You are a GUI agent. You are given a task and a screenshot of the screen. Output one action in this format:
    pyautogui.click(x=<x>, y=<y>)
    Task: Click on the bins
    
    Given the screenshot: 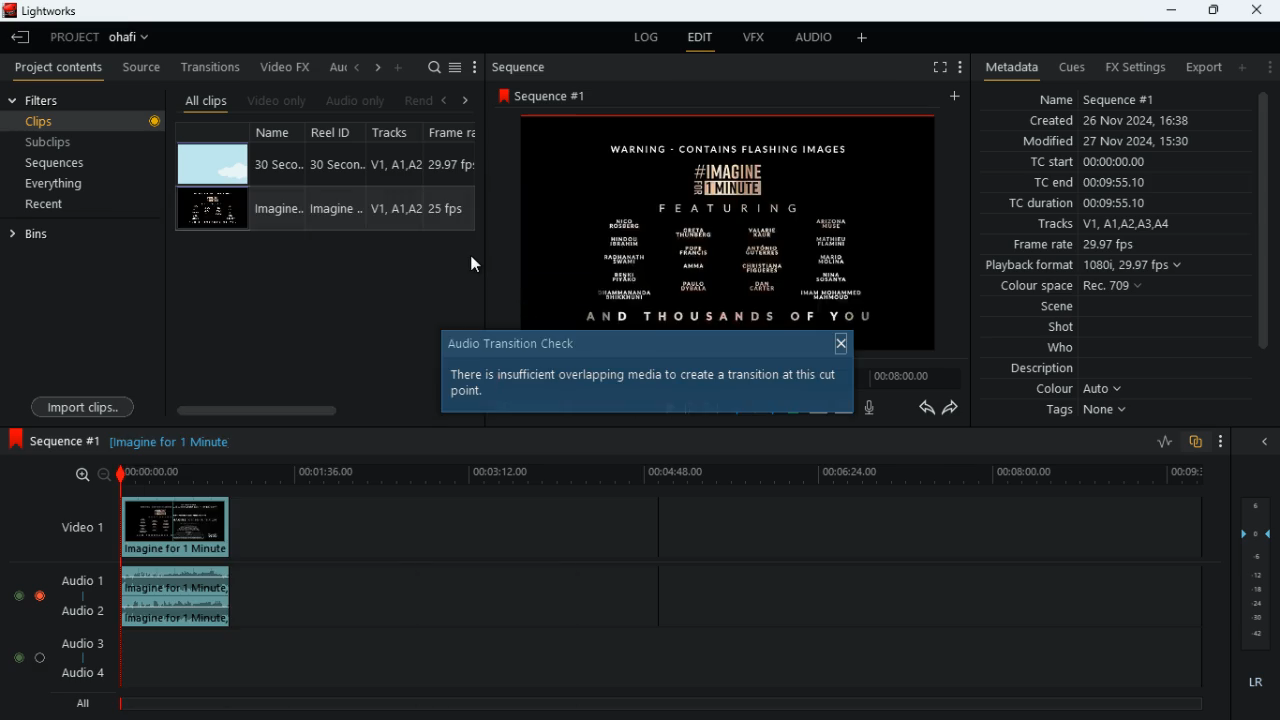 What is the action you would take?
    pyautogui.click(x=82, y=233)
    